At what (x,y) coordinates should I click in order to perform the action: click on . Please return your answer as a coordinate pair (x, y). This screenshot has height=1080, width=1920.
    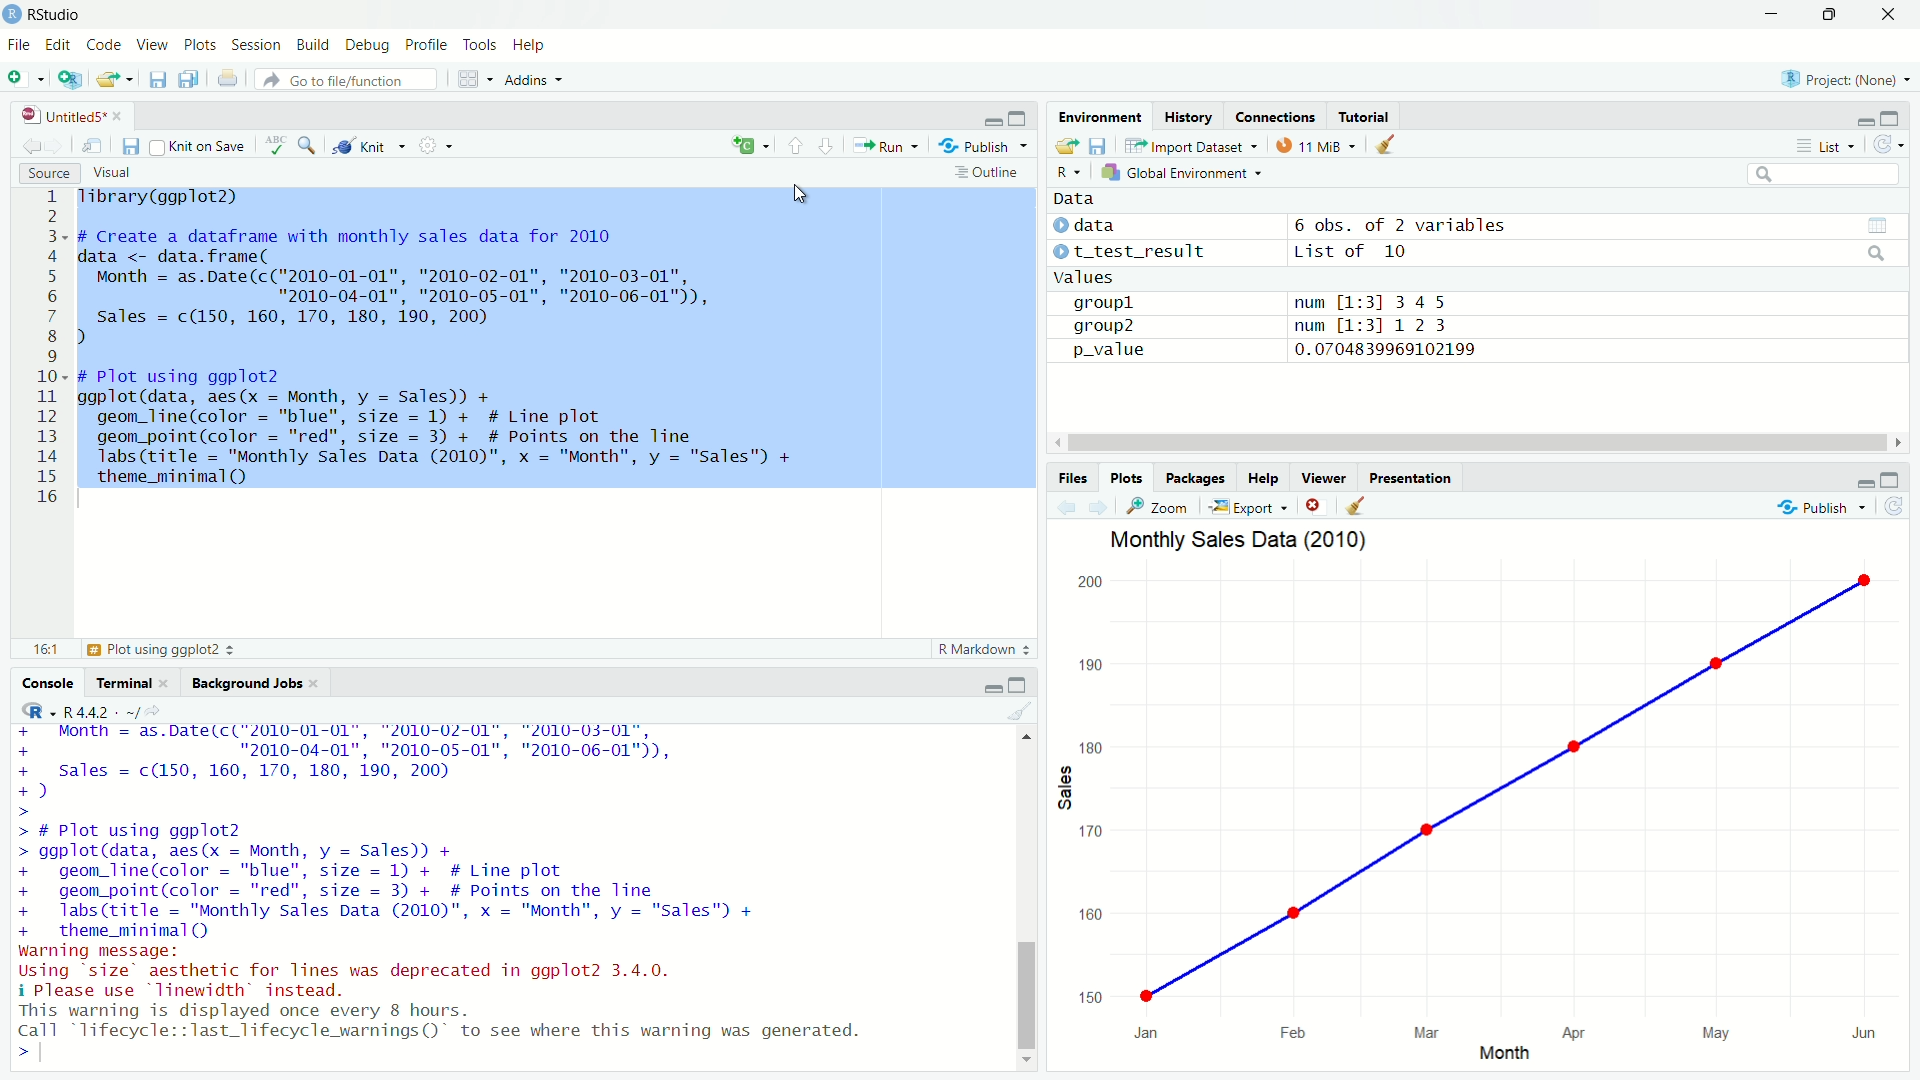
    Looking at the image, I should click on (1817, 172).